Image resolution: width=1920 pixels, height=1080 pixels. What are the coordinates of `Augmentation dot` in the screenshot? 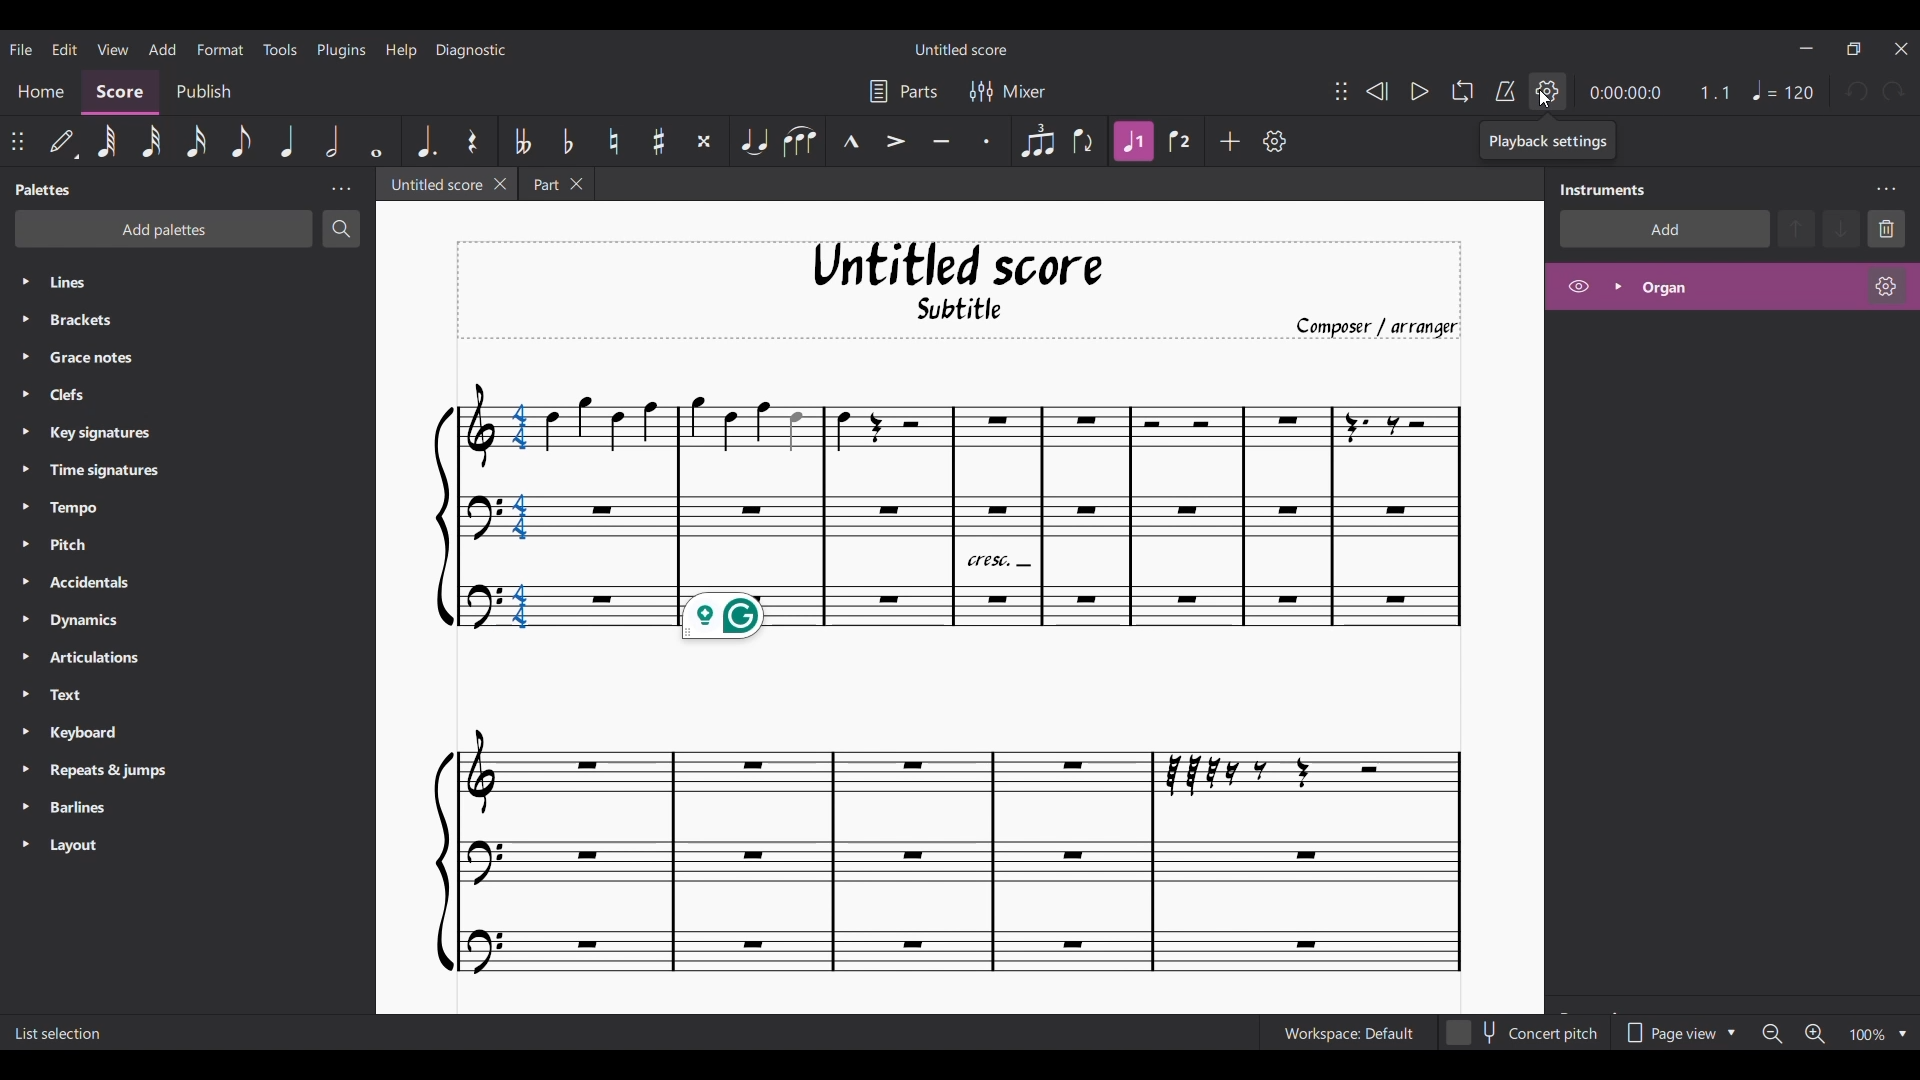 It's located at (425, 141).